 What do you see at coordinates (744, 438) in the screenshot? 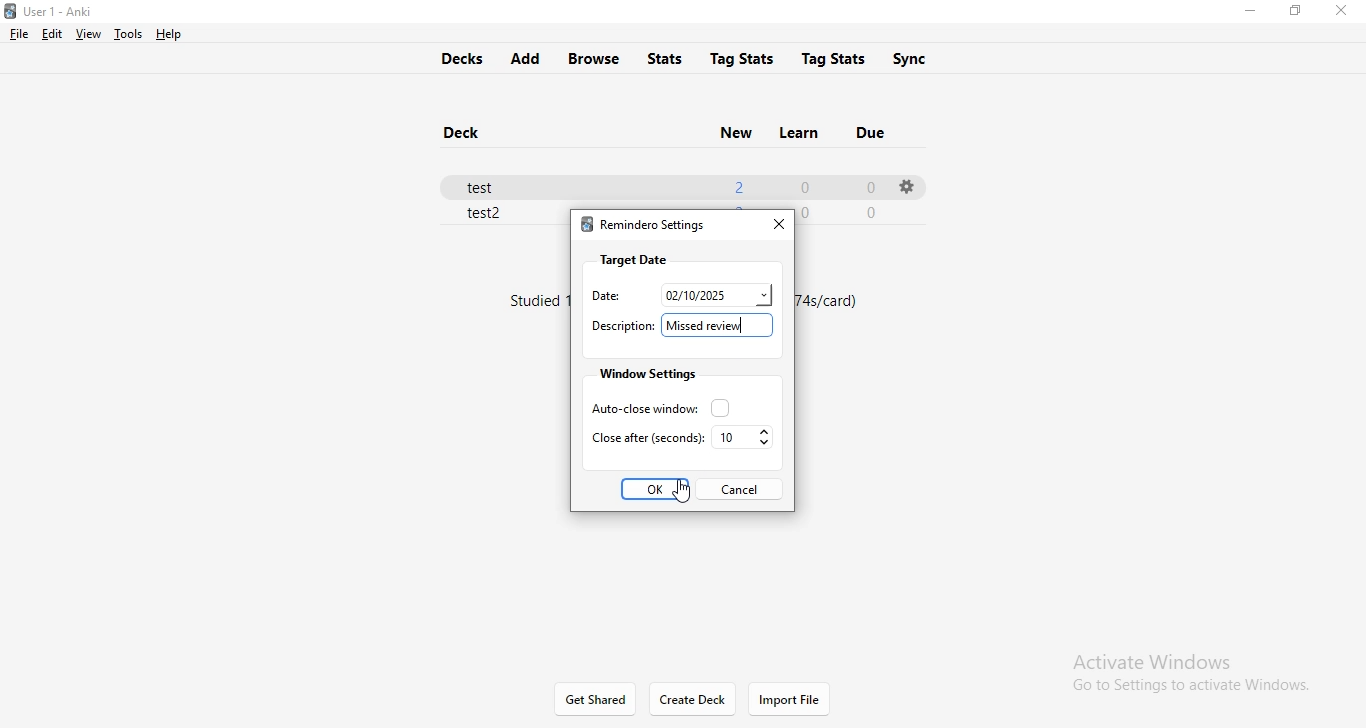
I see `10` at bounding box center [744, 438].